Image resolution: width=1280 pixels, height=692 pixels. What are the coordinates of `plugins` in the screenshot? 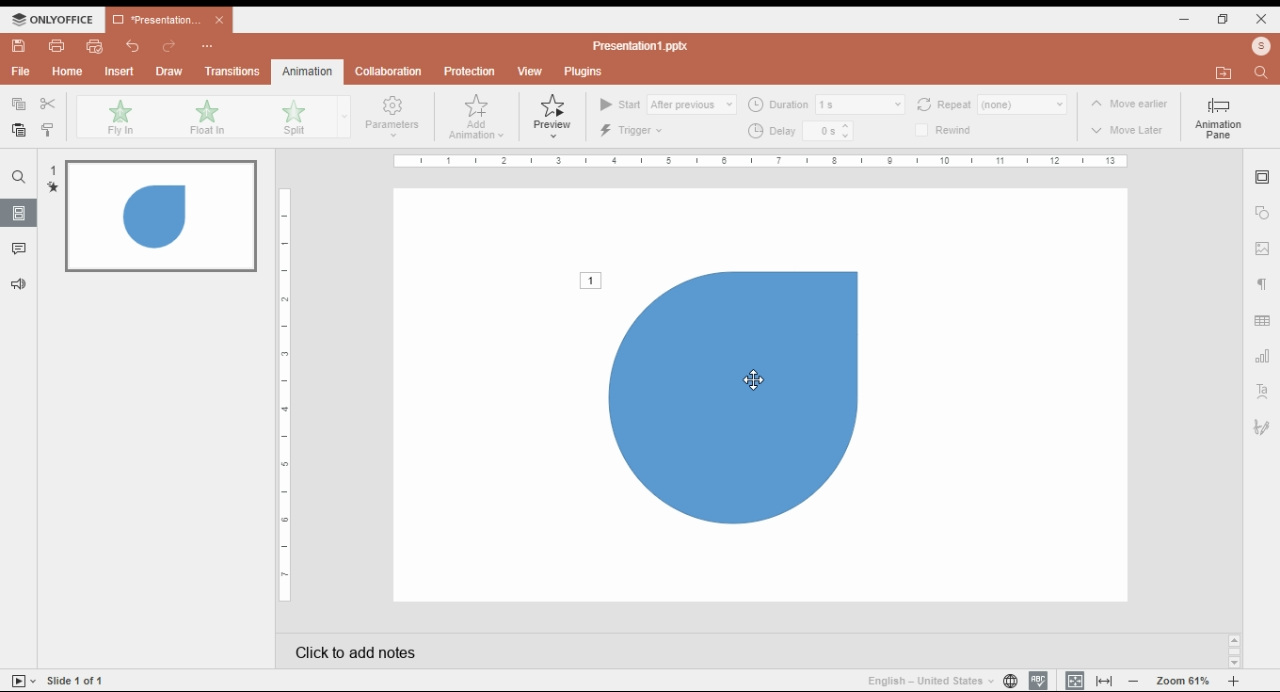 It's located at (586, 72).